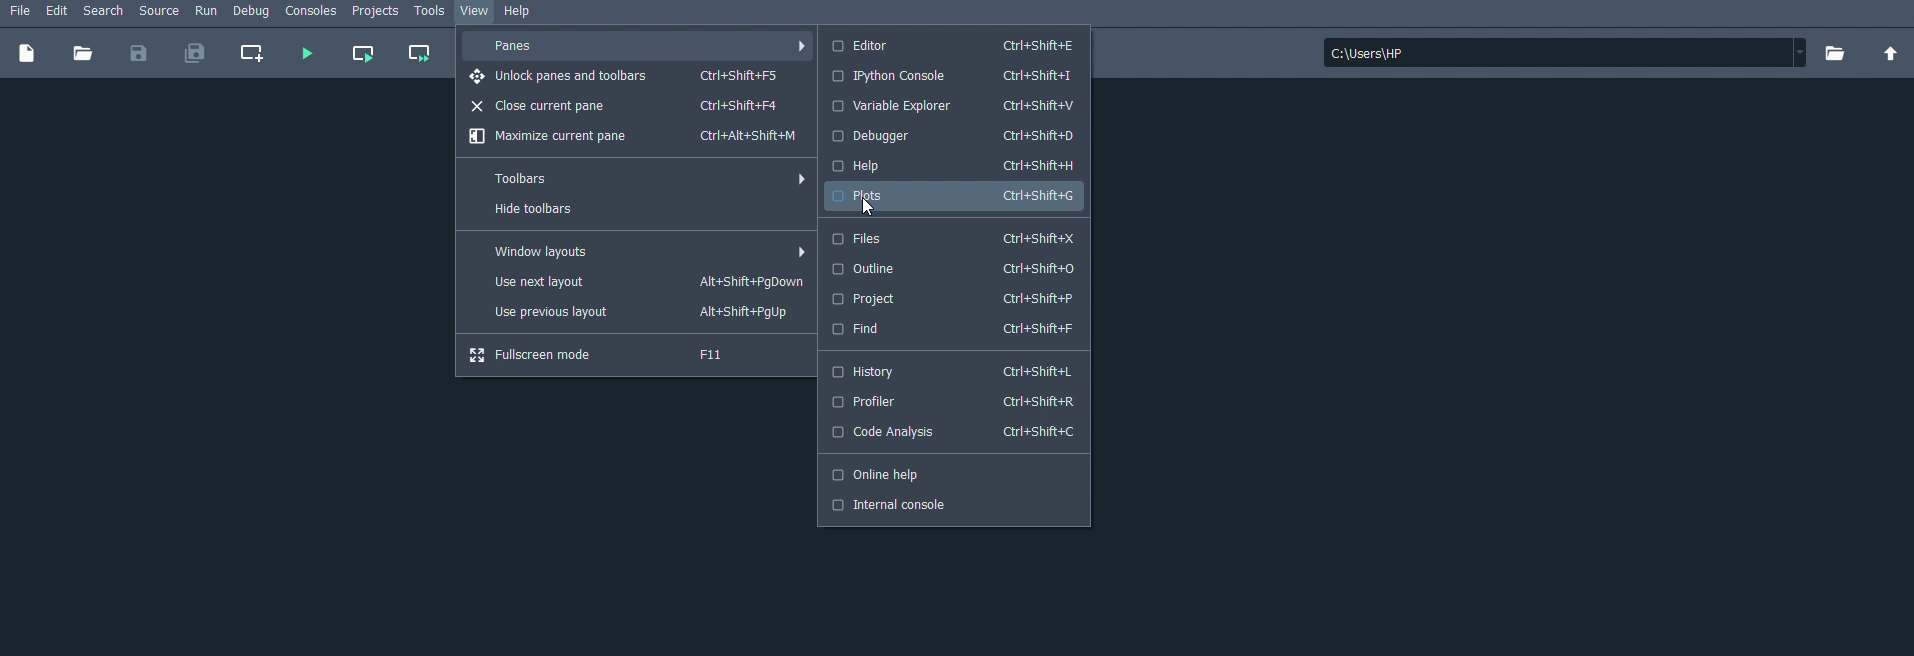 This screenshot has width=1914, height=656. I want to click on File location: c:\users\hp, so click(1567, 52).